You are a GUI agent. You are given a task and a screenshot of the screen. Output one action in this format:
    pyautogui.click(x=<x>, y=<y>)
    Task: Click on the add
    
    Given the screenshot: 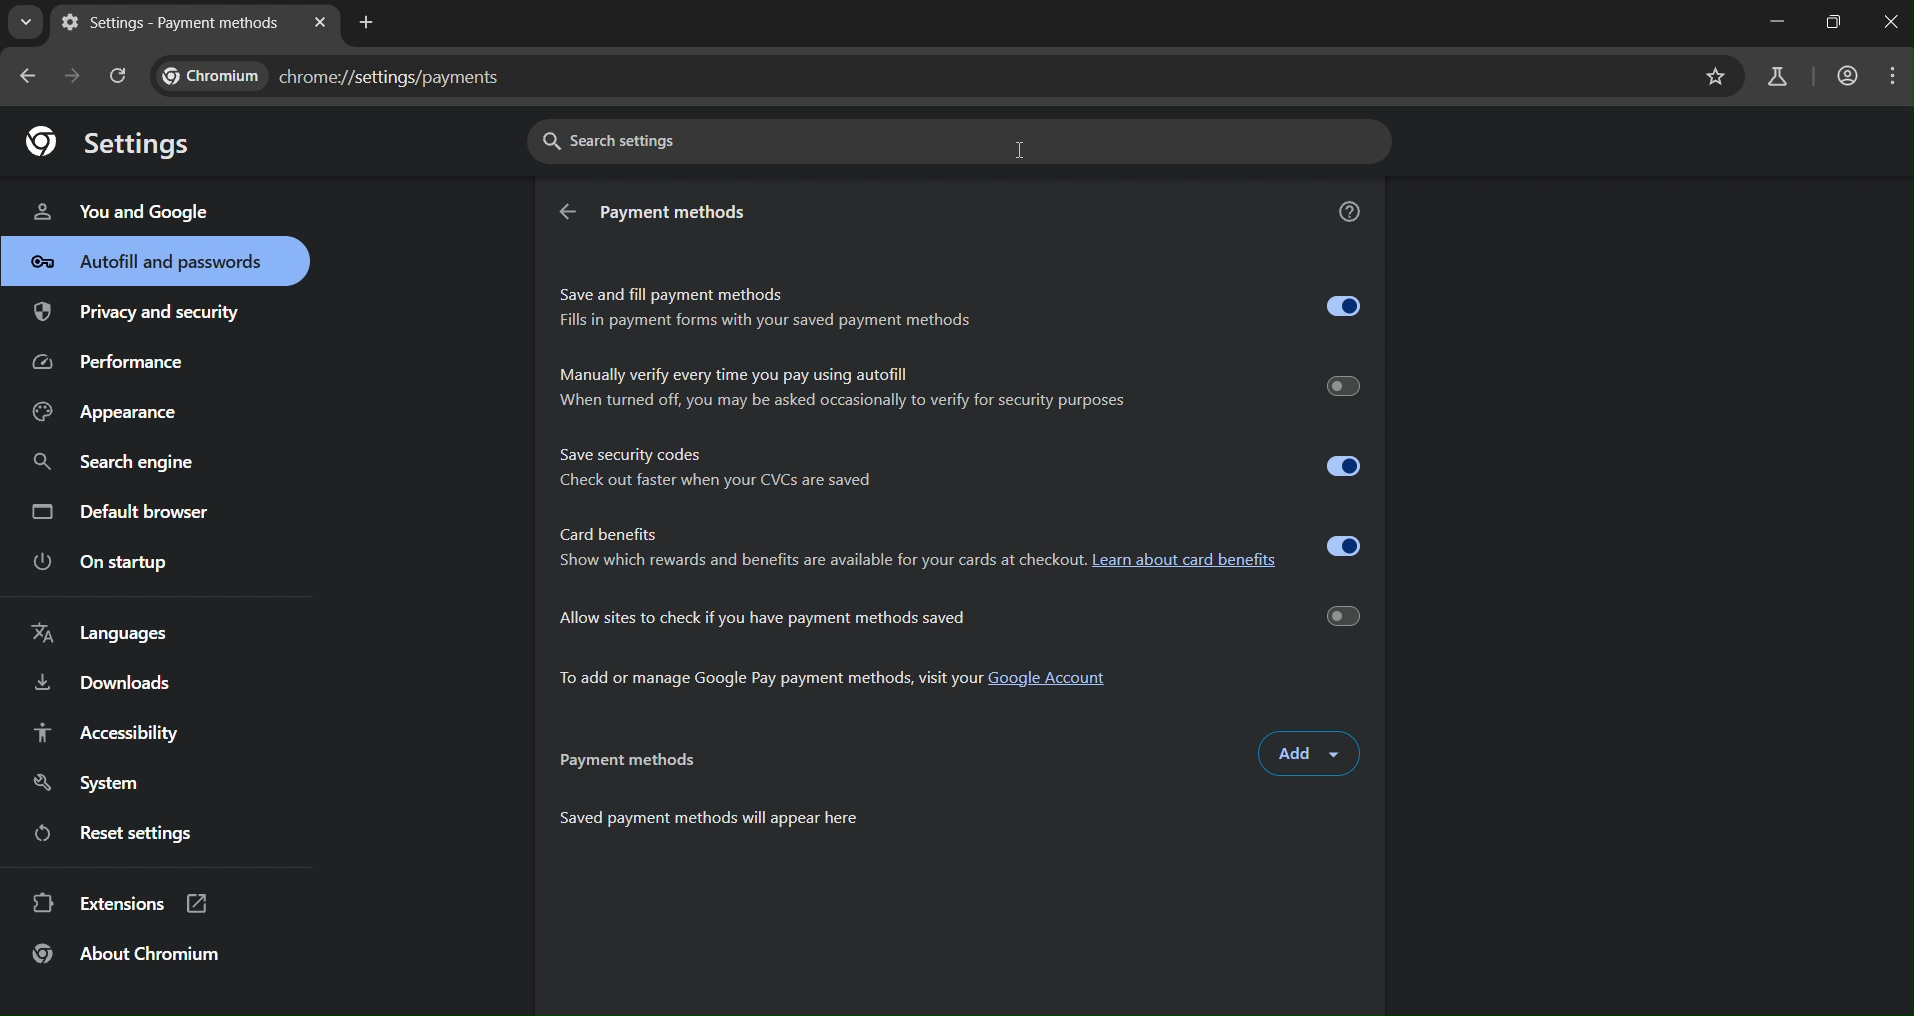 What is the action you would take?
    pyautogui.click(x=1309, y=755)
    